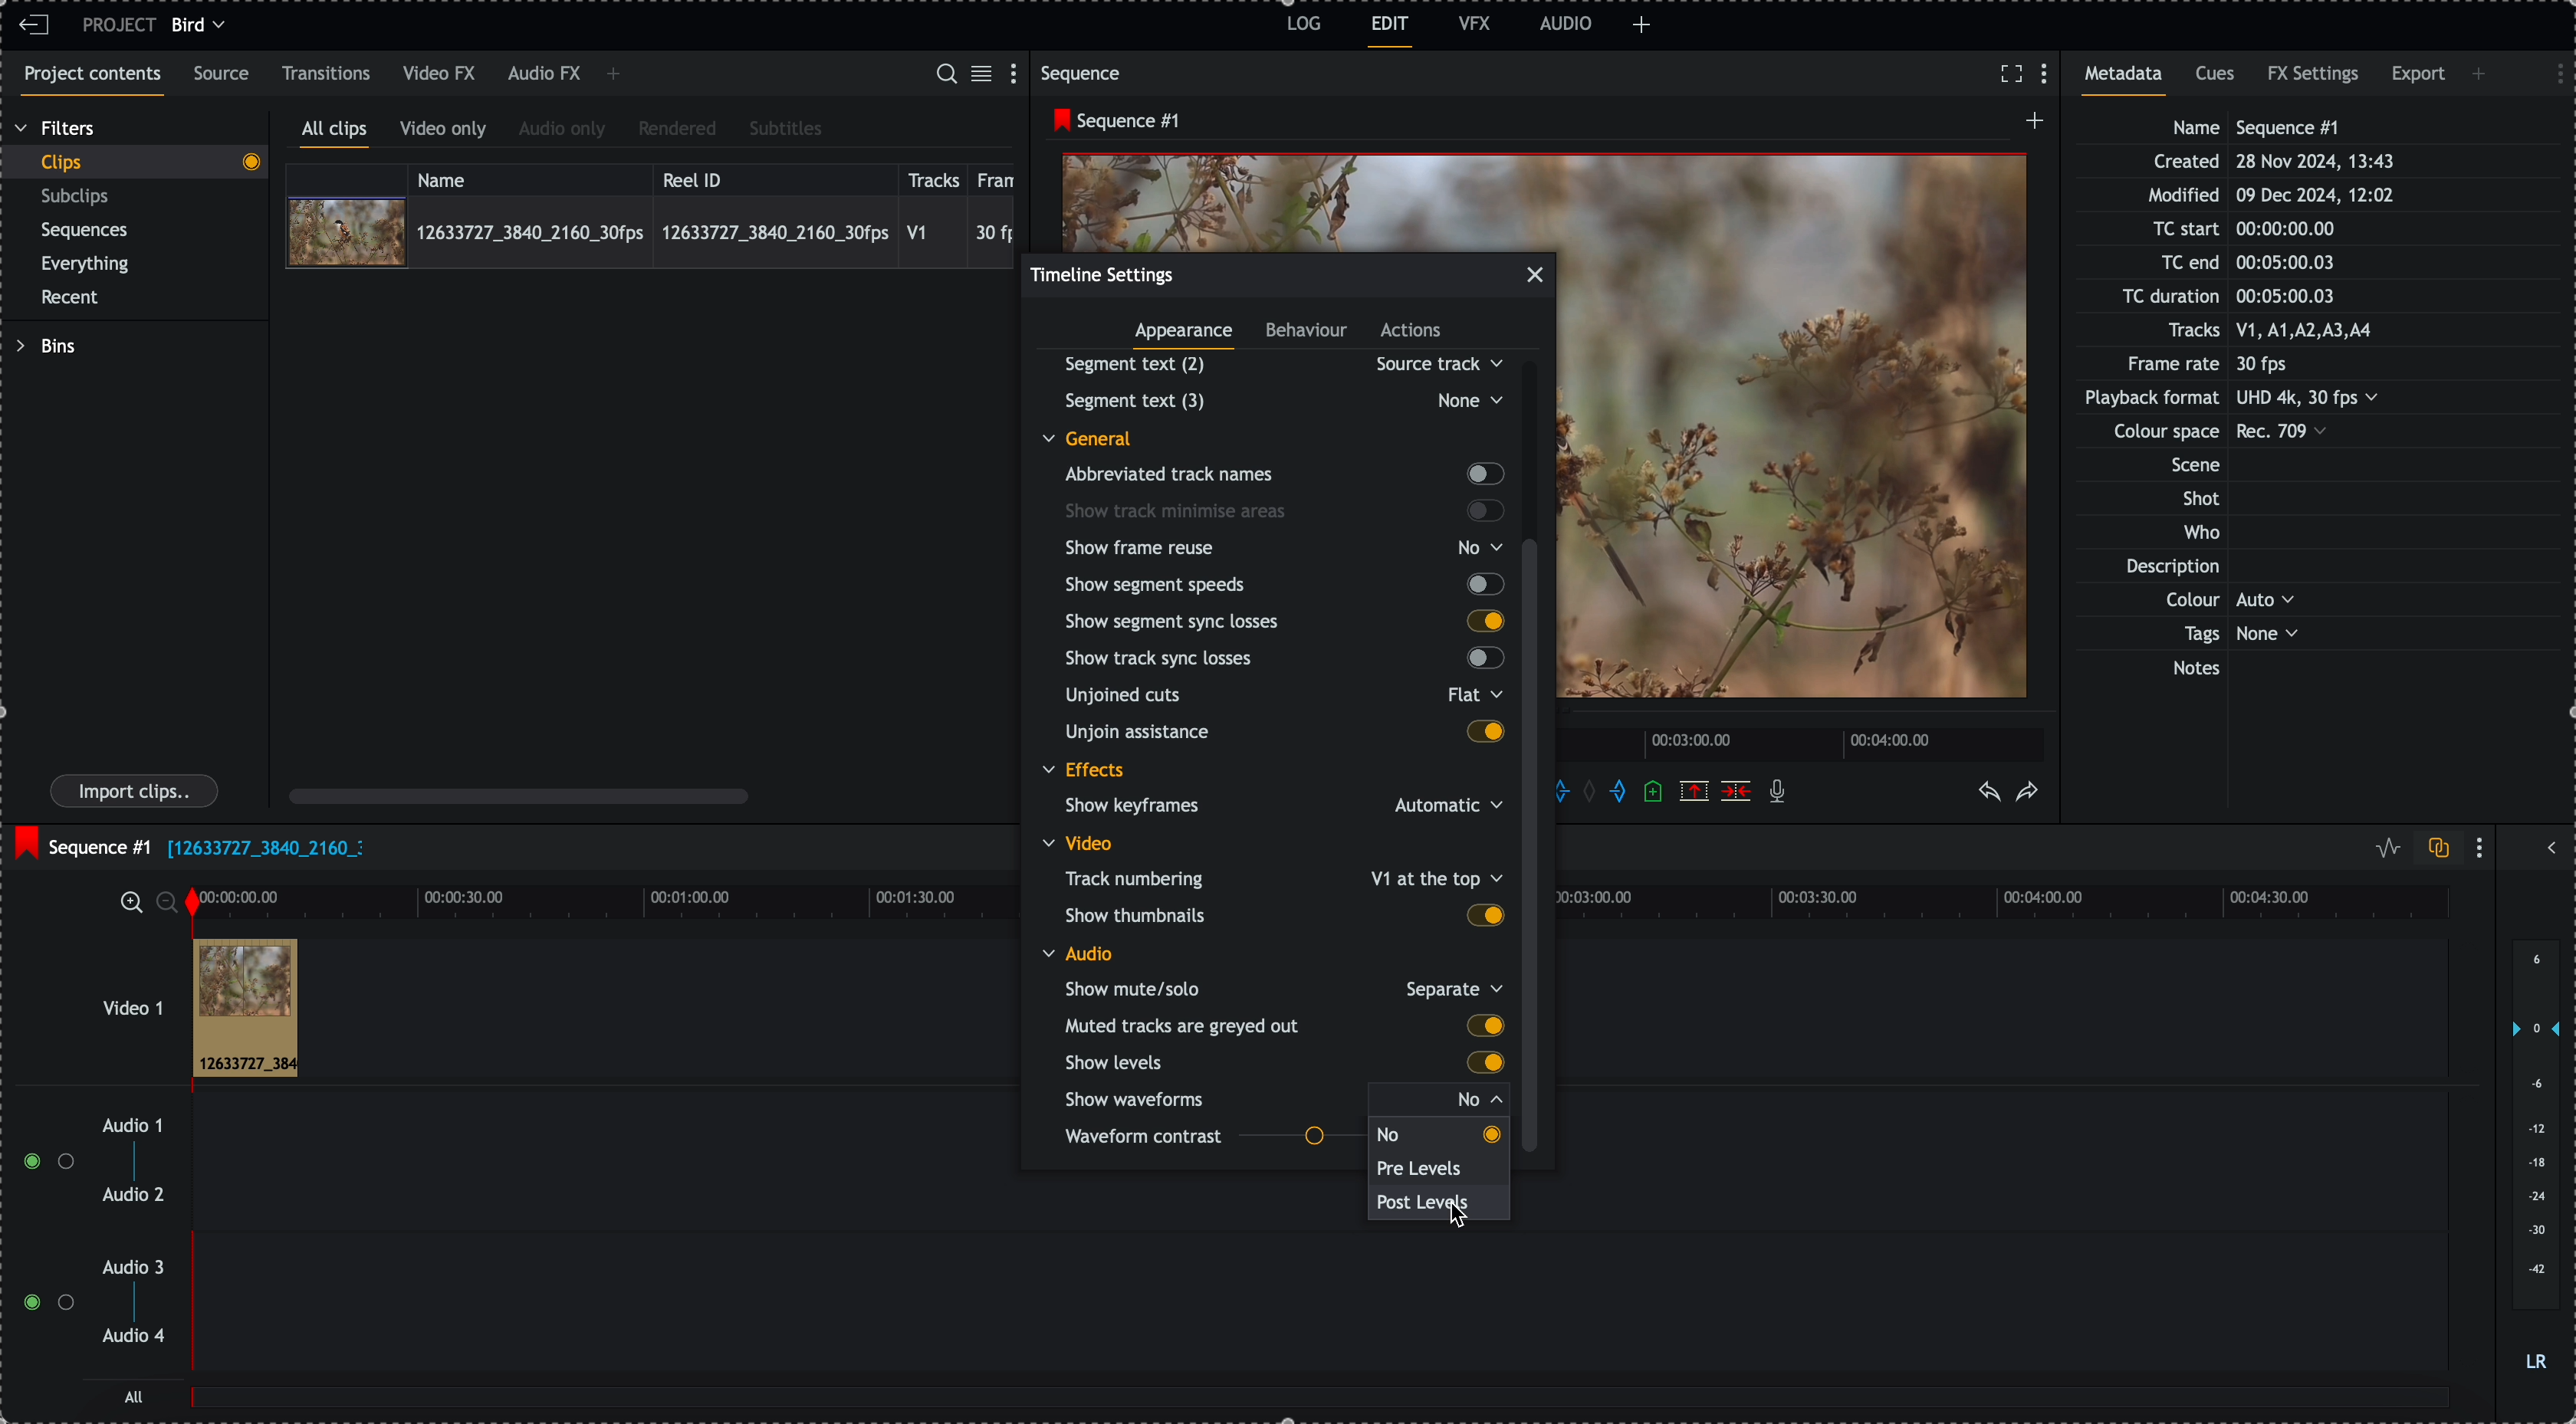 This screenshot has width=2576, height=1424. What do you see at coordinates (1736, 791) in the screenshot?
I see `delete/cut` at bounding box center [1736, 791].